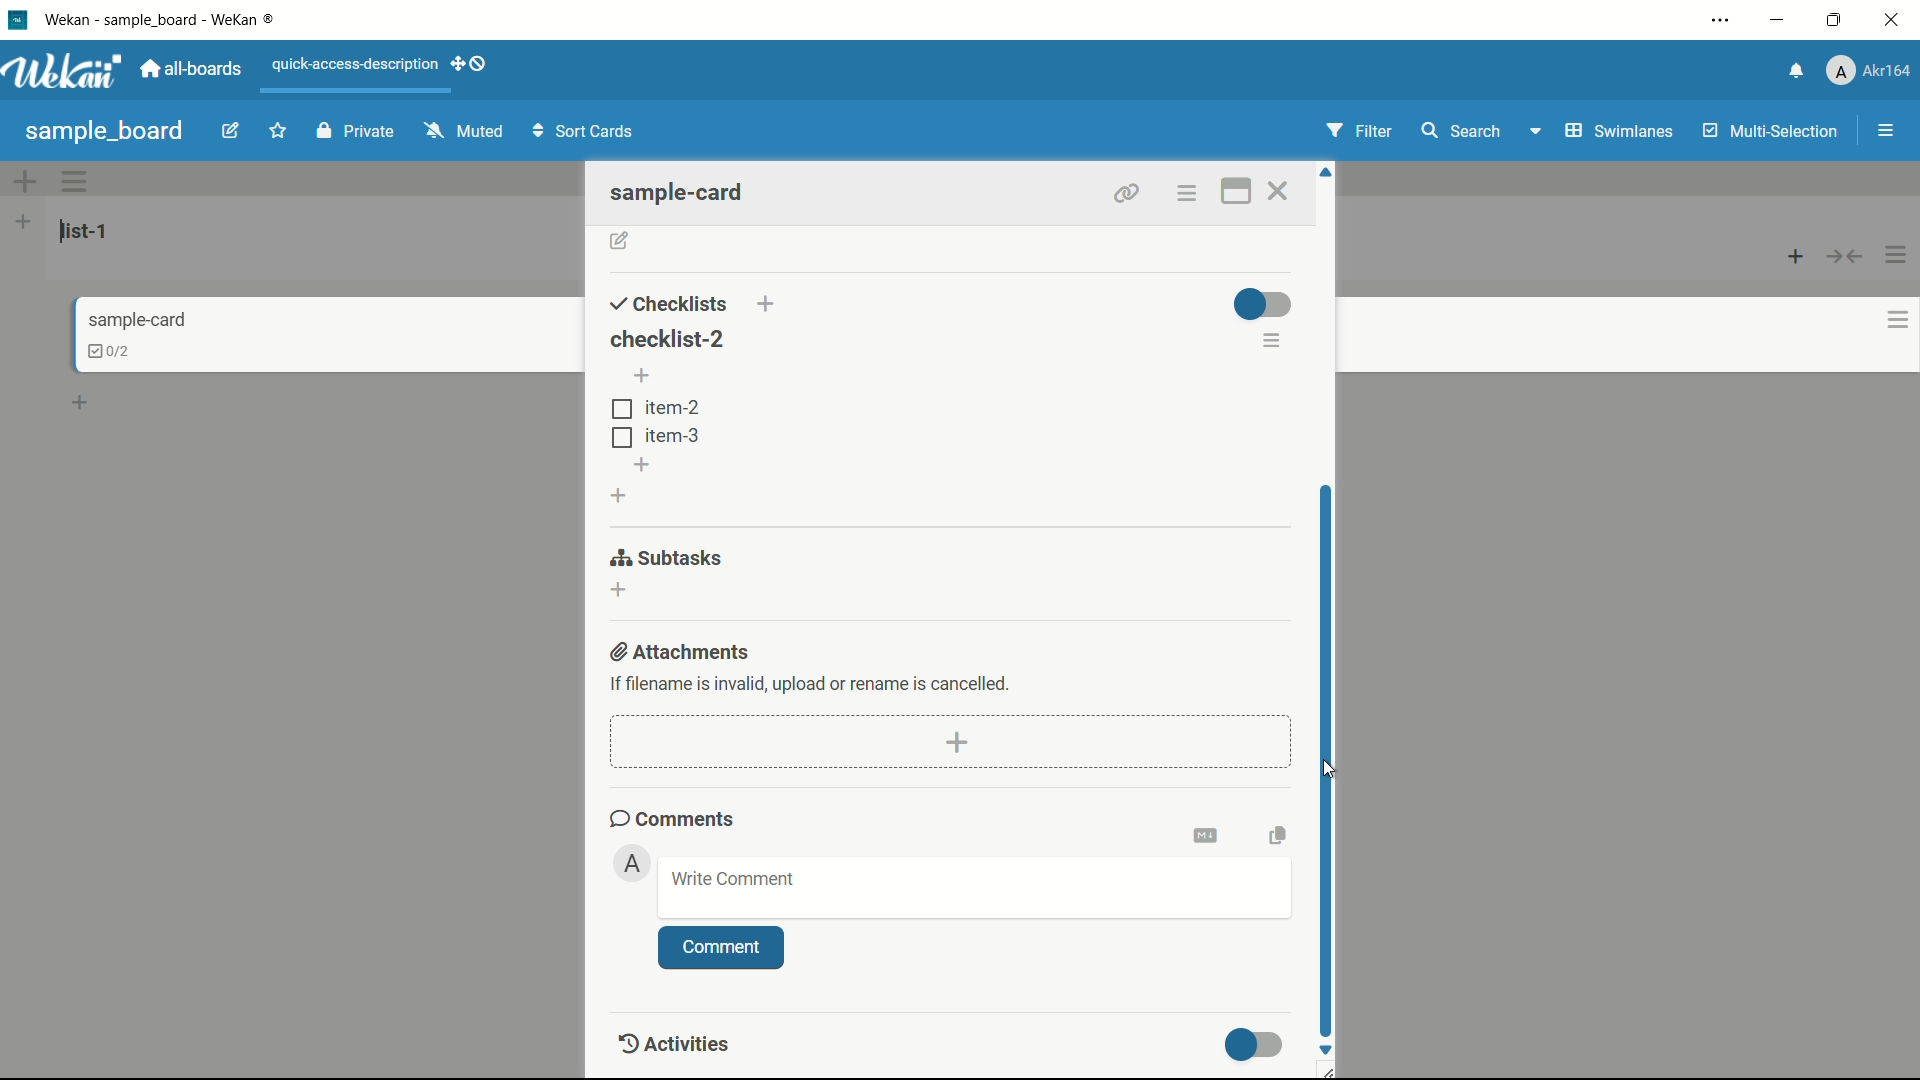 Image resolution: width=1920 pixels, height=1080 pixels. What do you see at coordinates (1209, 834) in the screenshot?
I see `convert to markdown` at bounding box center [1209, 834].